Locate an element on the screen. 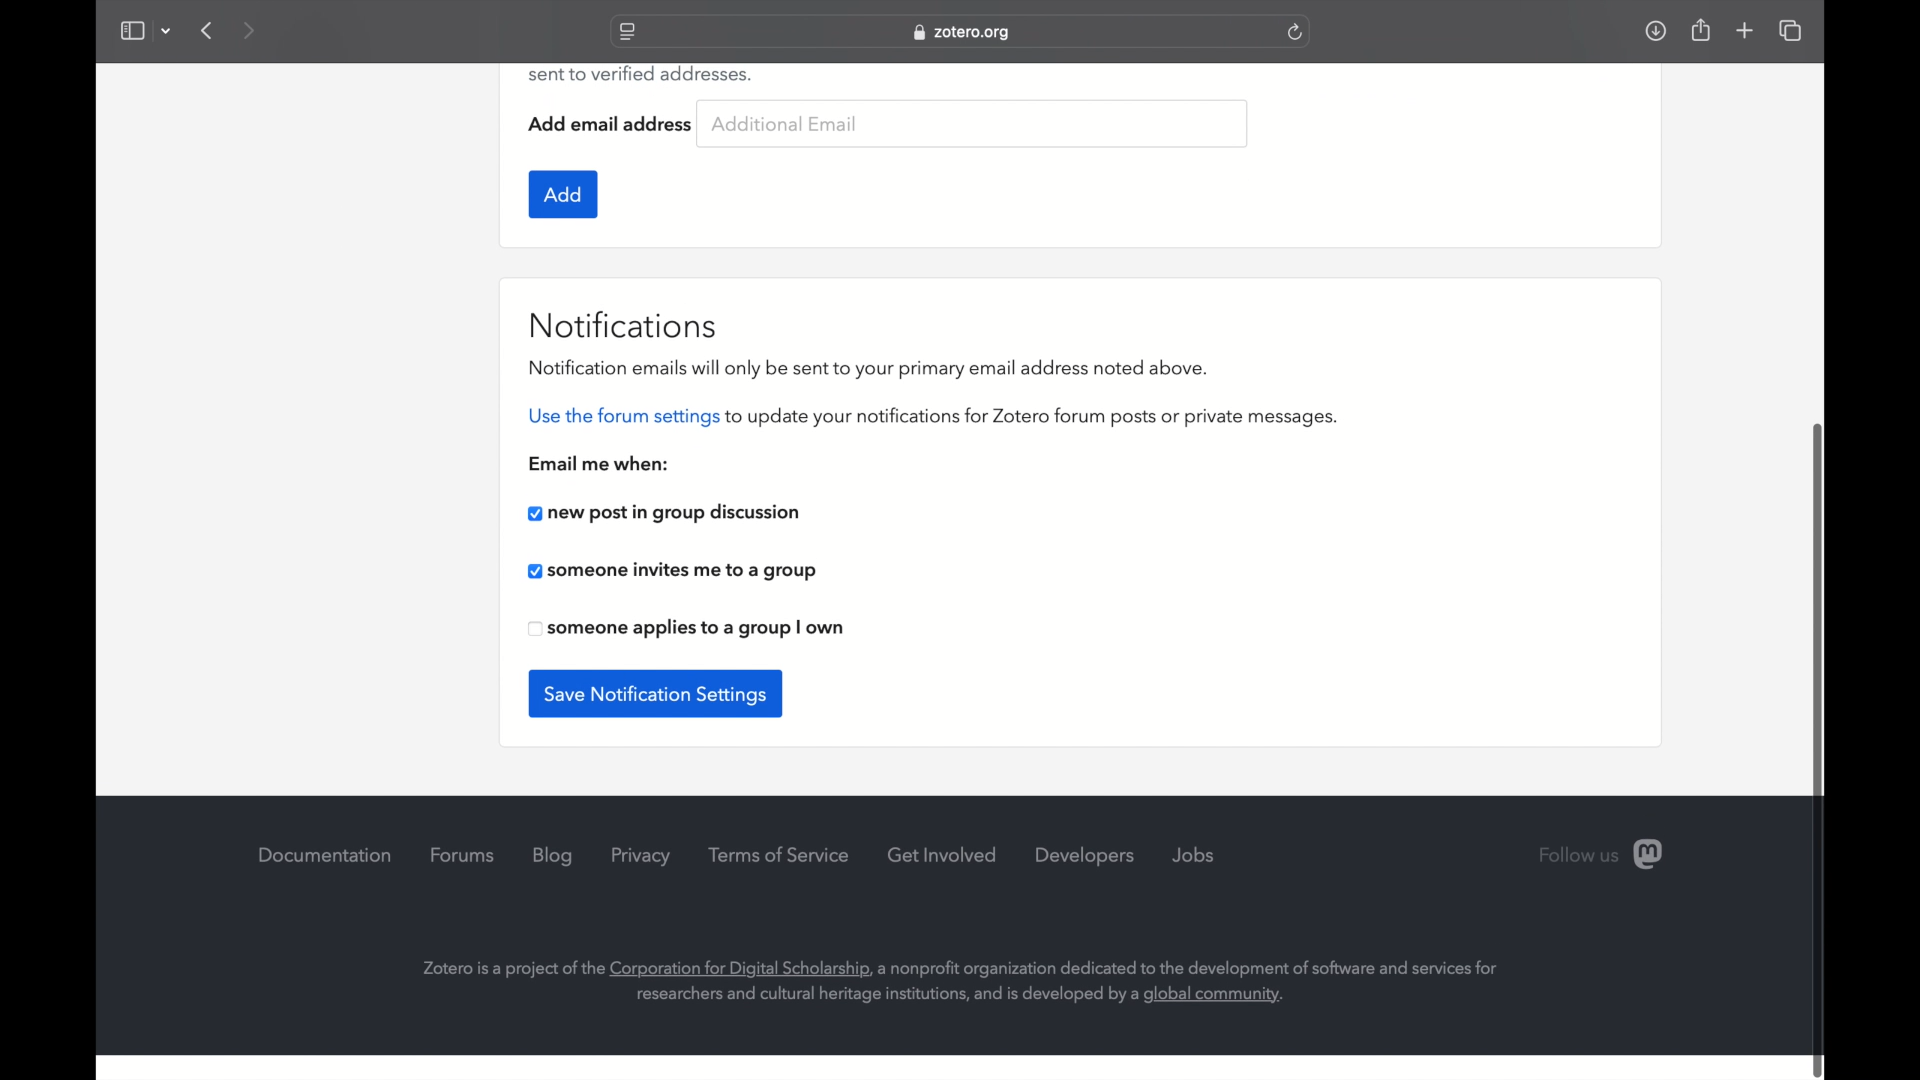  website address is located at coordinates (962, 33).